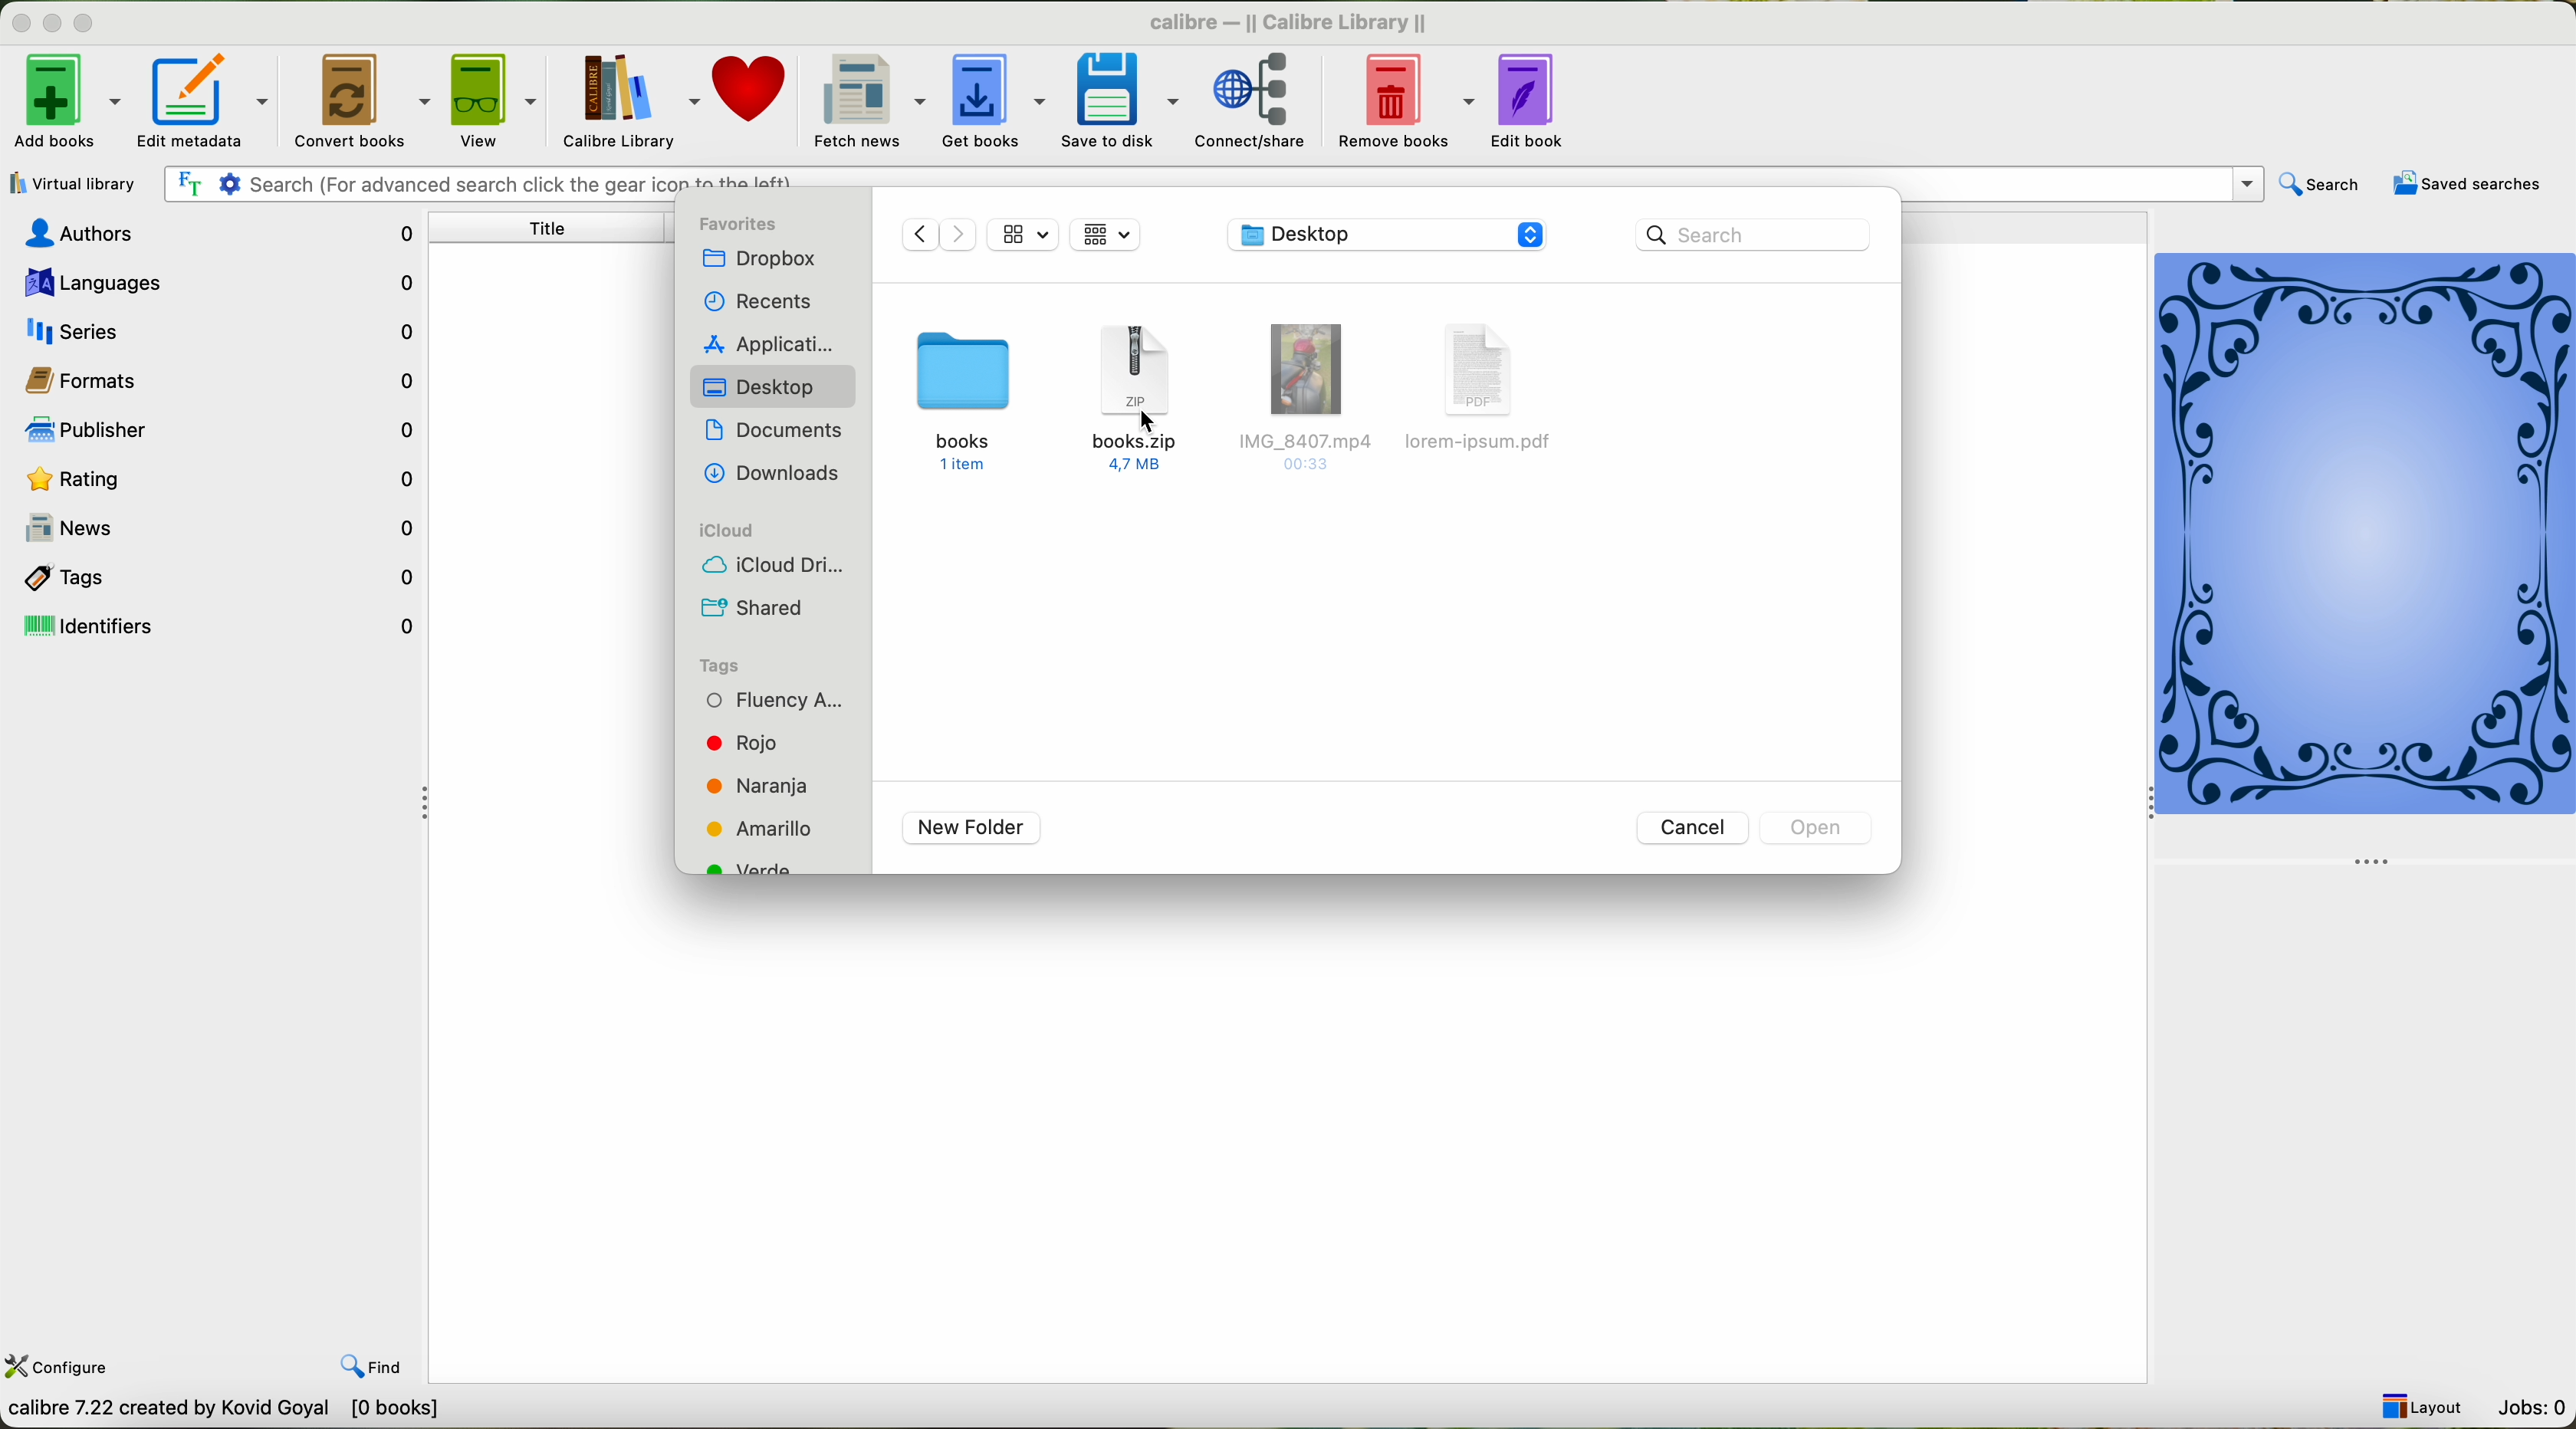  I want to click on languages, so click(213, 286).